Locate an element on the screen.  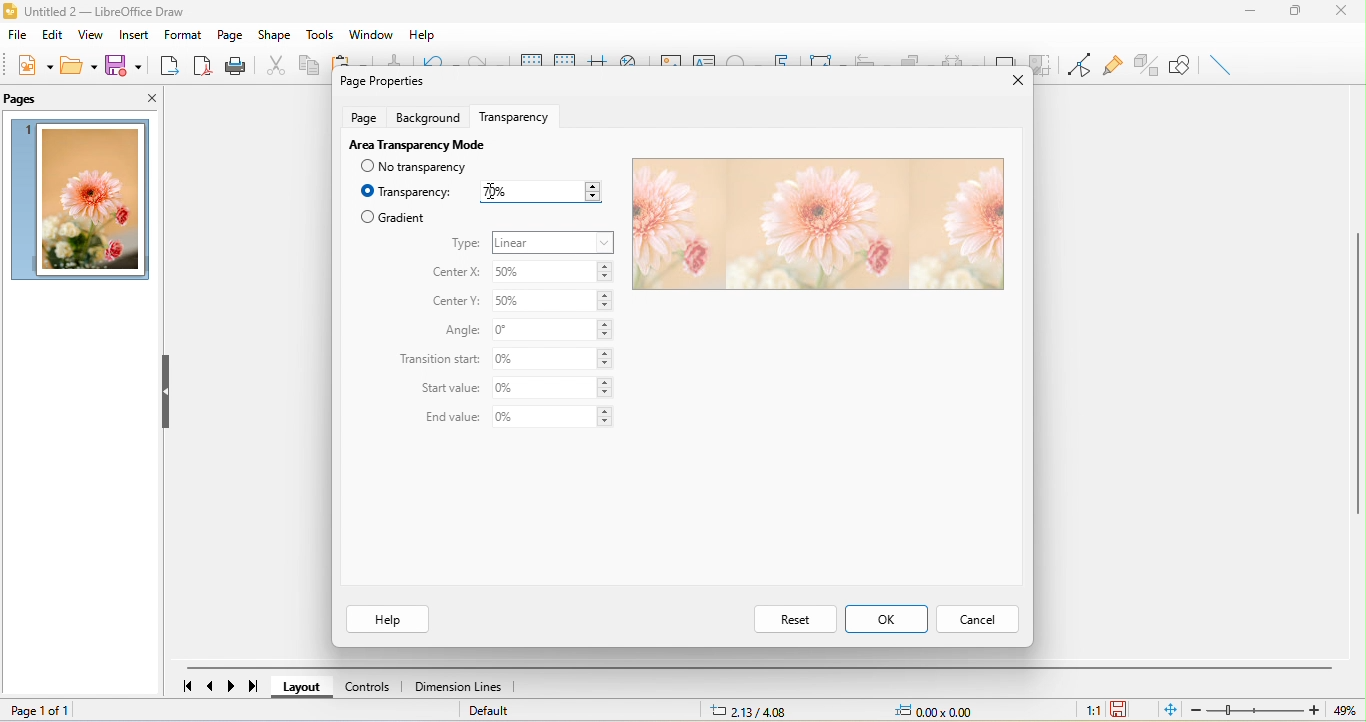
2.13/4.08 is located at coordinates (753, 711).